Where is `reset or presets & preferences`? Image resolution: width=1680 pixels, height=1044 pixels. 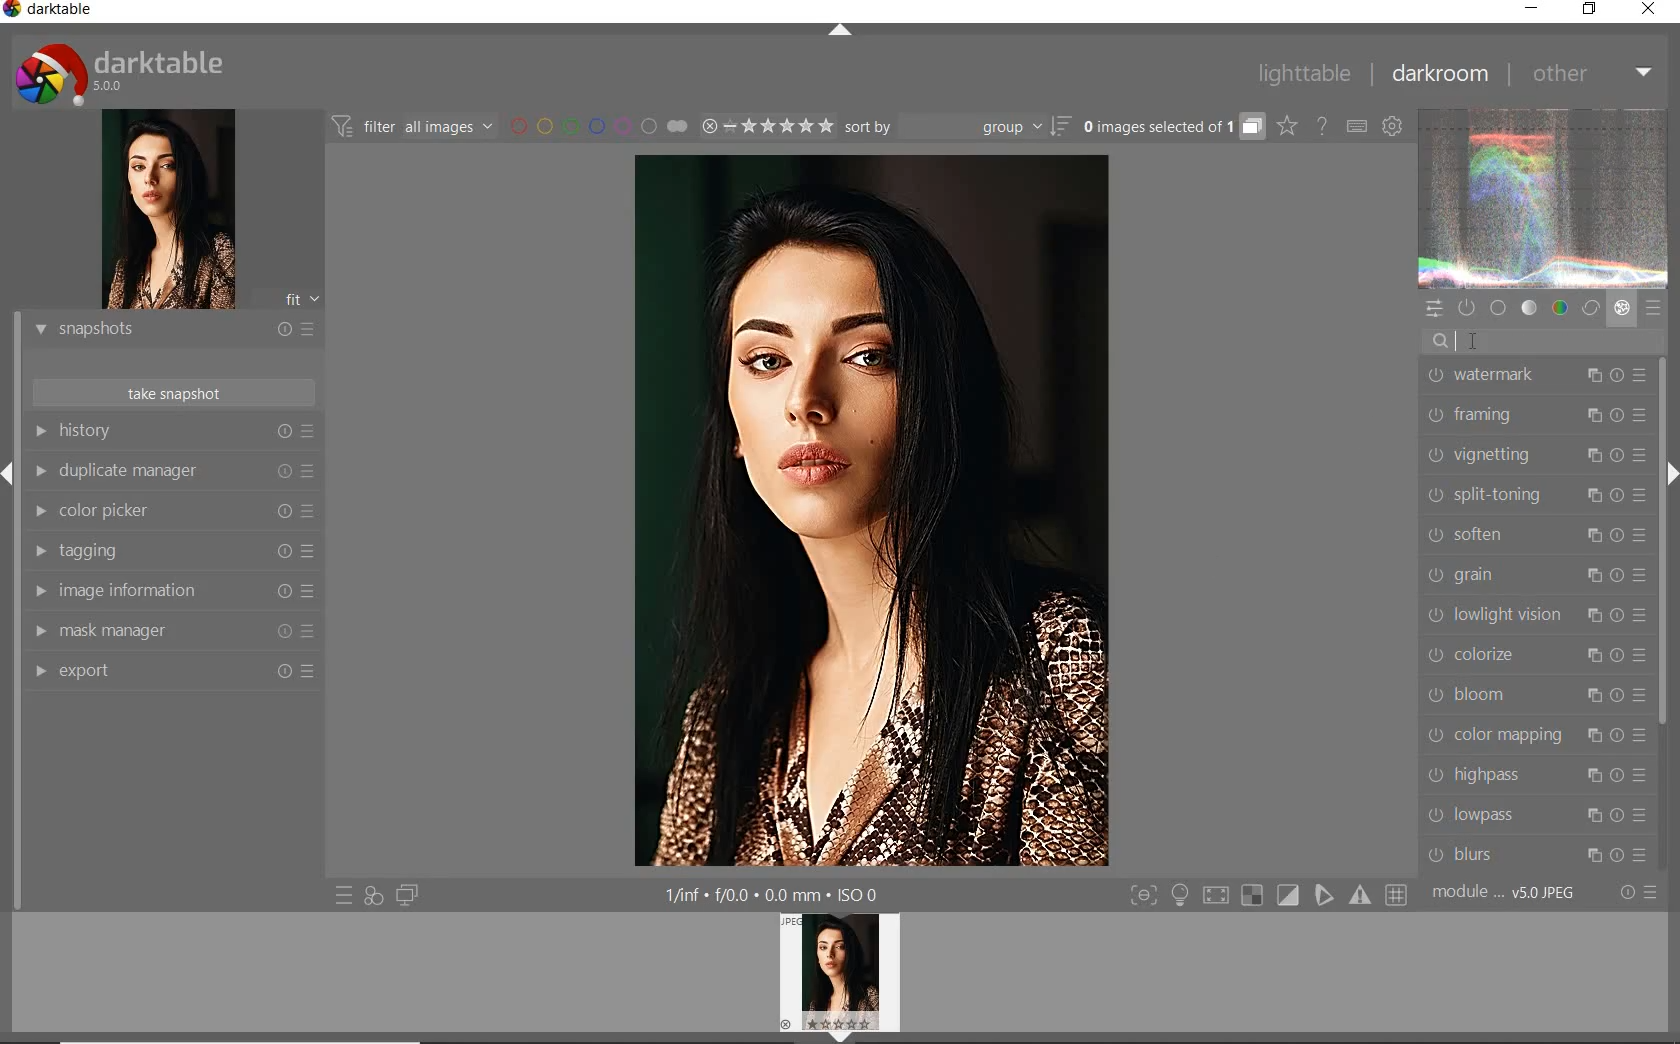 reset or presets & preferences is located at coordinates (1639, 896).